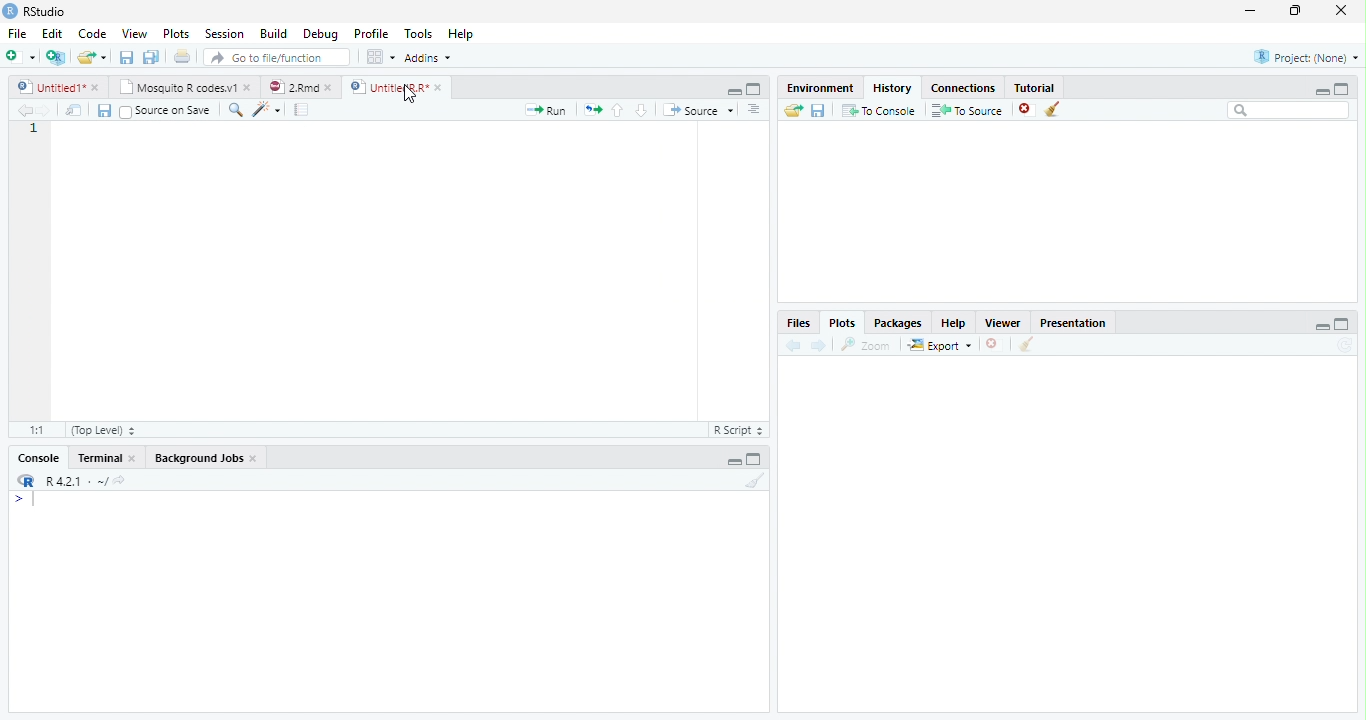 The width and height of the screenshot is (1366, 720). What do you see at coordinates (35, 12) in the screenshot?
I see `RStudio` at bounding box center [35, 12].